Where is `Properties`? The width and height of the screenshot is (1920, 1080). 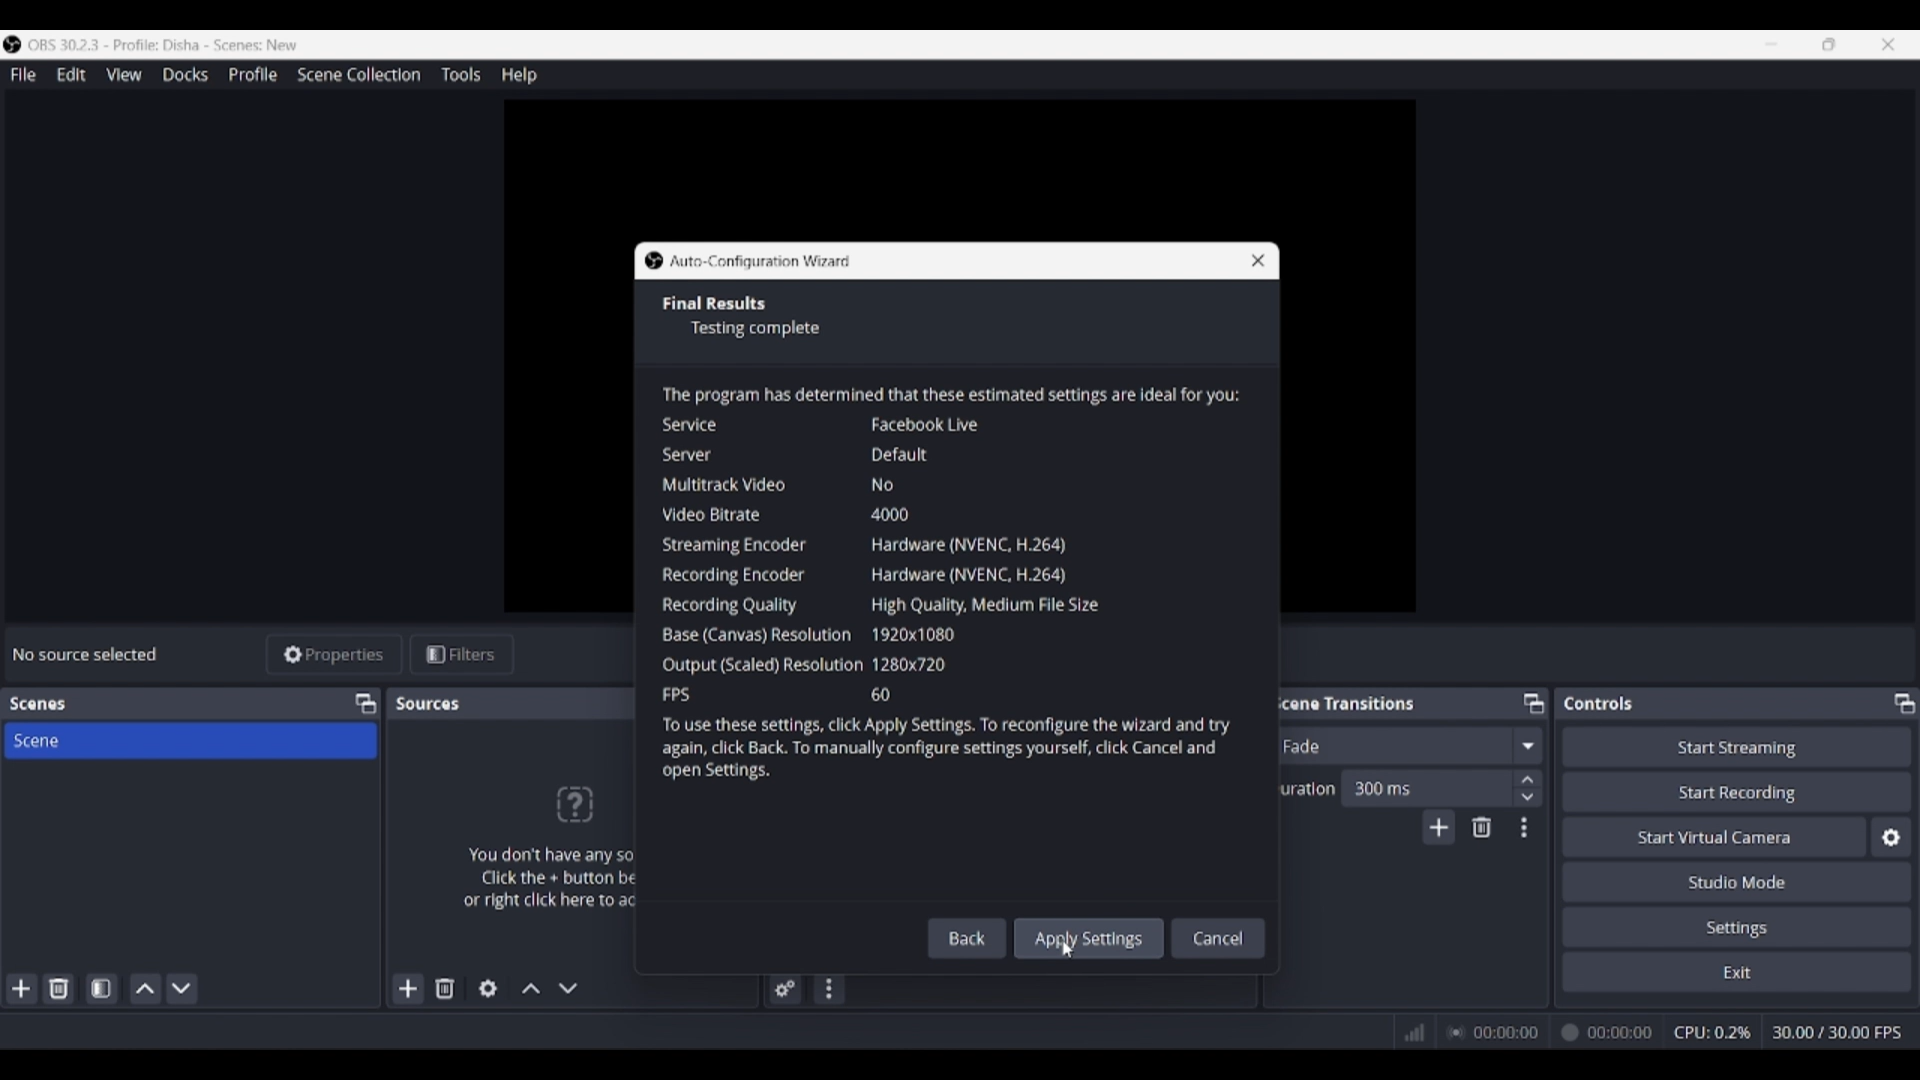 Properties is located at coordinates (335, 655).